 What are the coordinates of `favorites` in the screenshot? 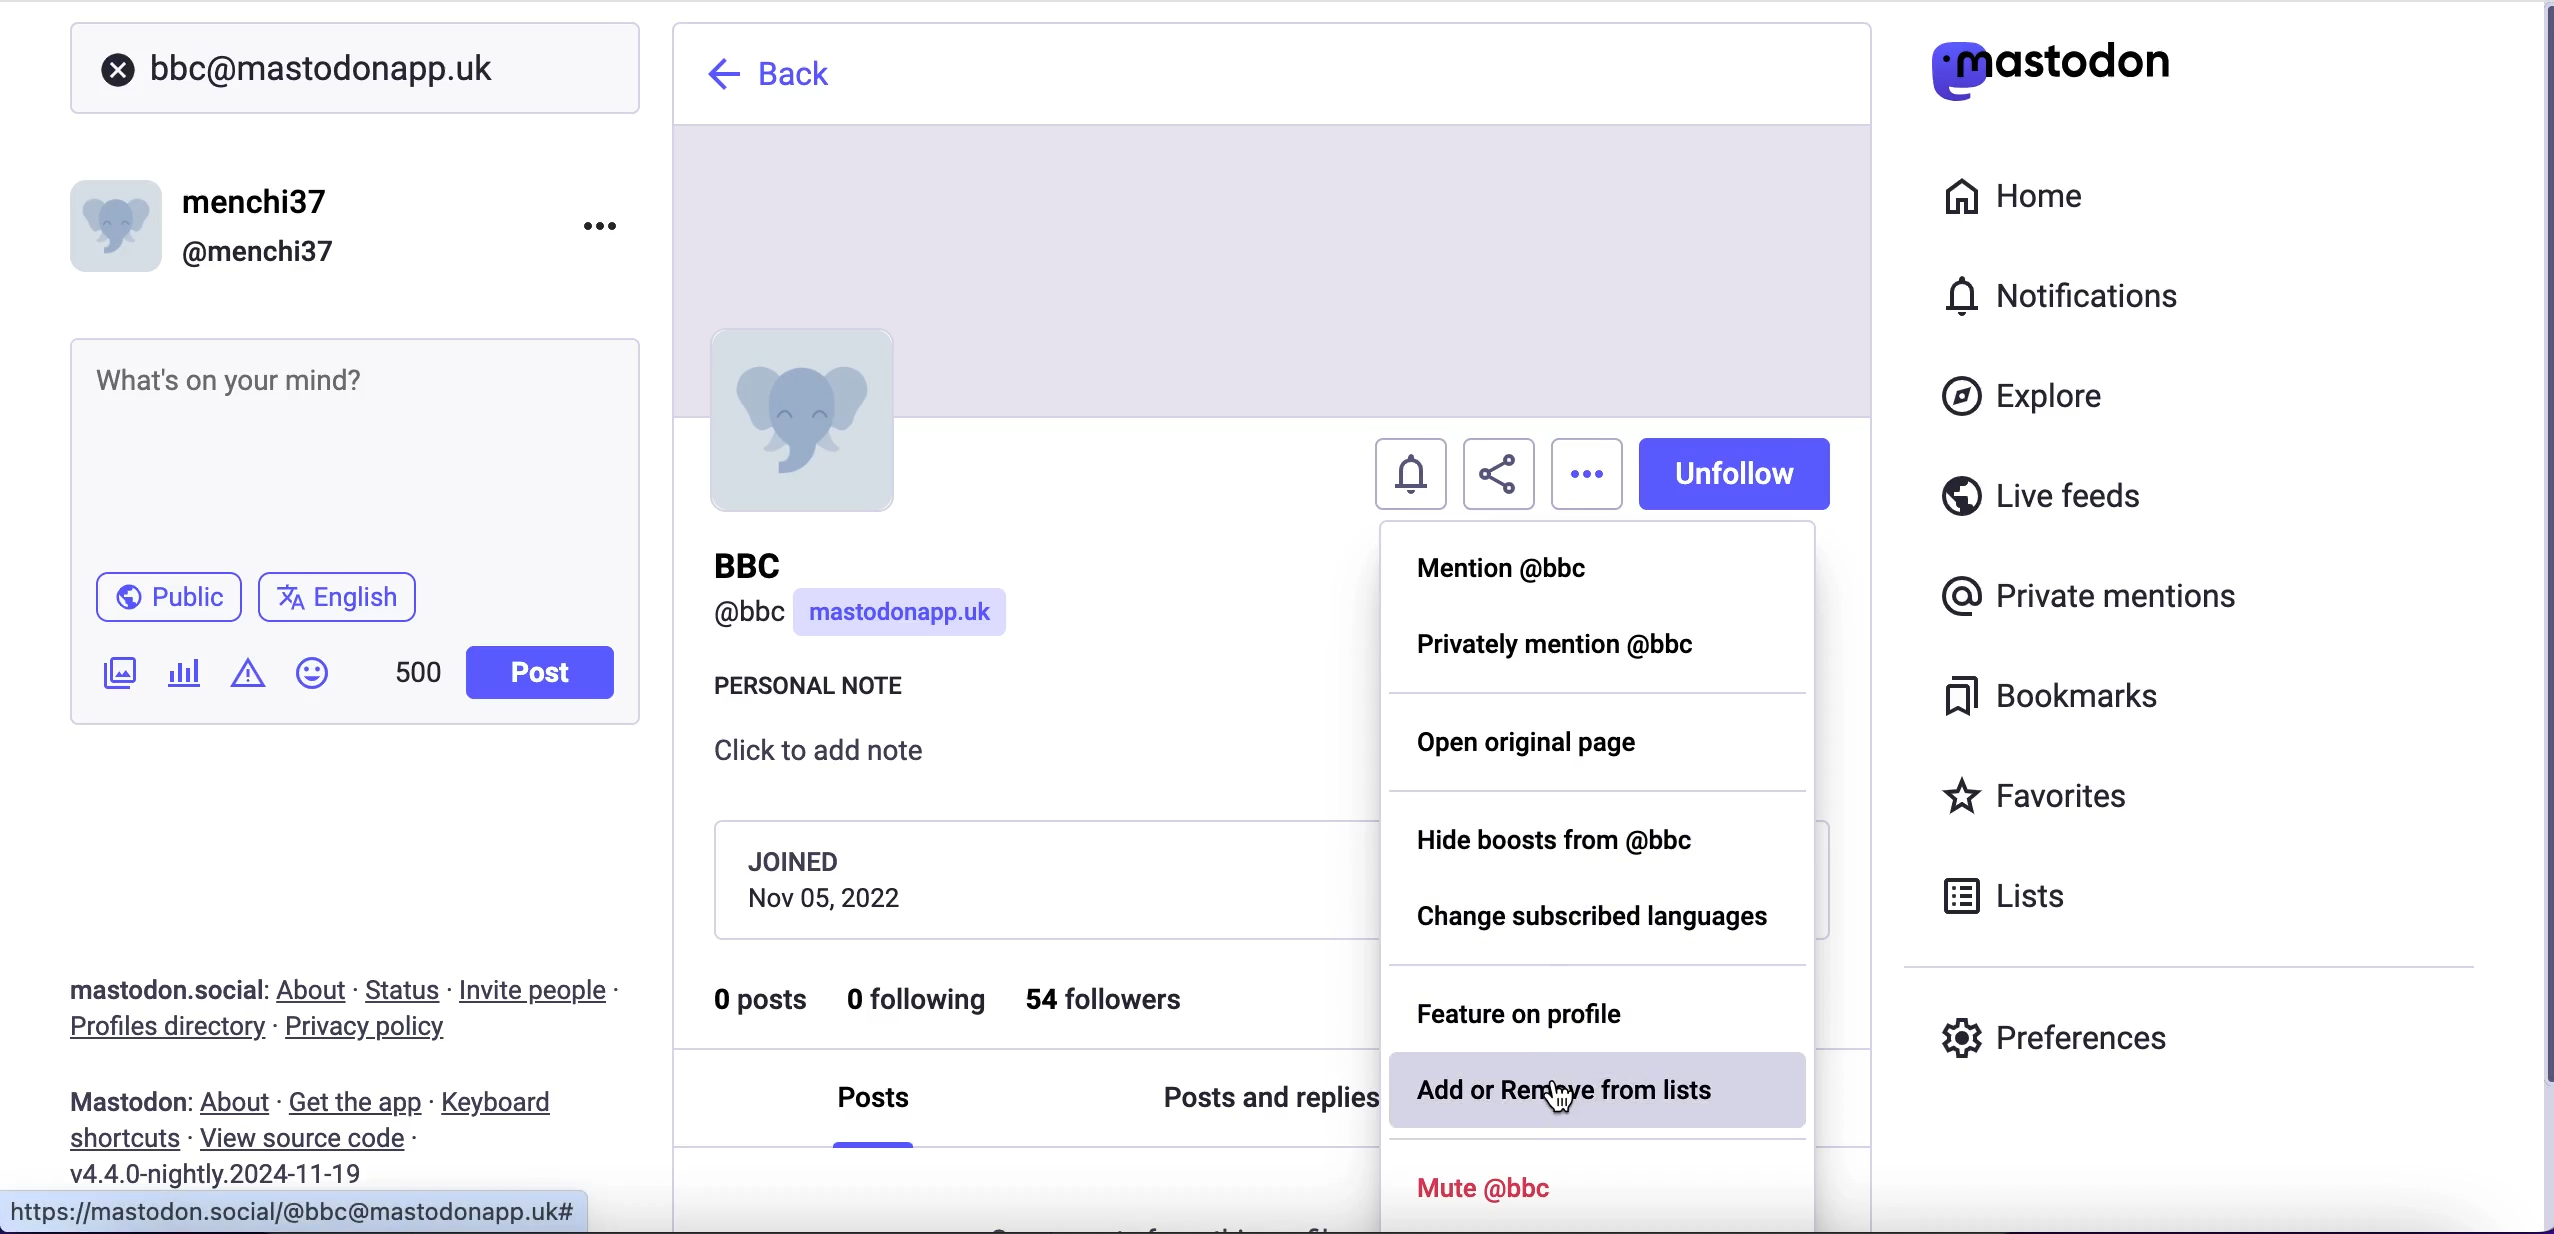 It's located at (2042, 799).